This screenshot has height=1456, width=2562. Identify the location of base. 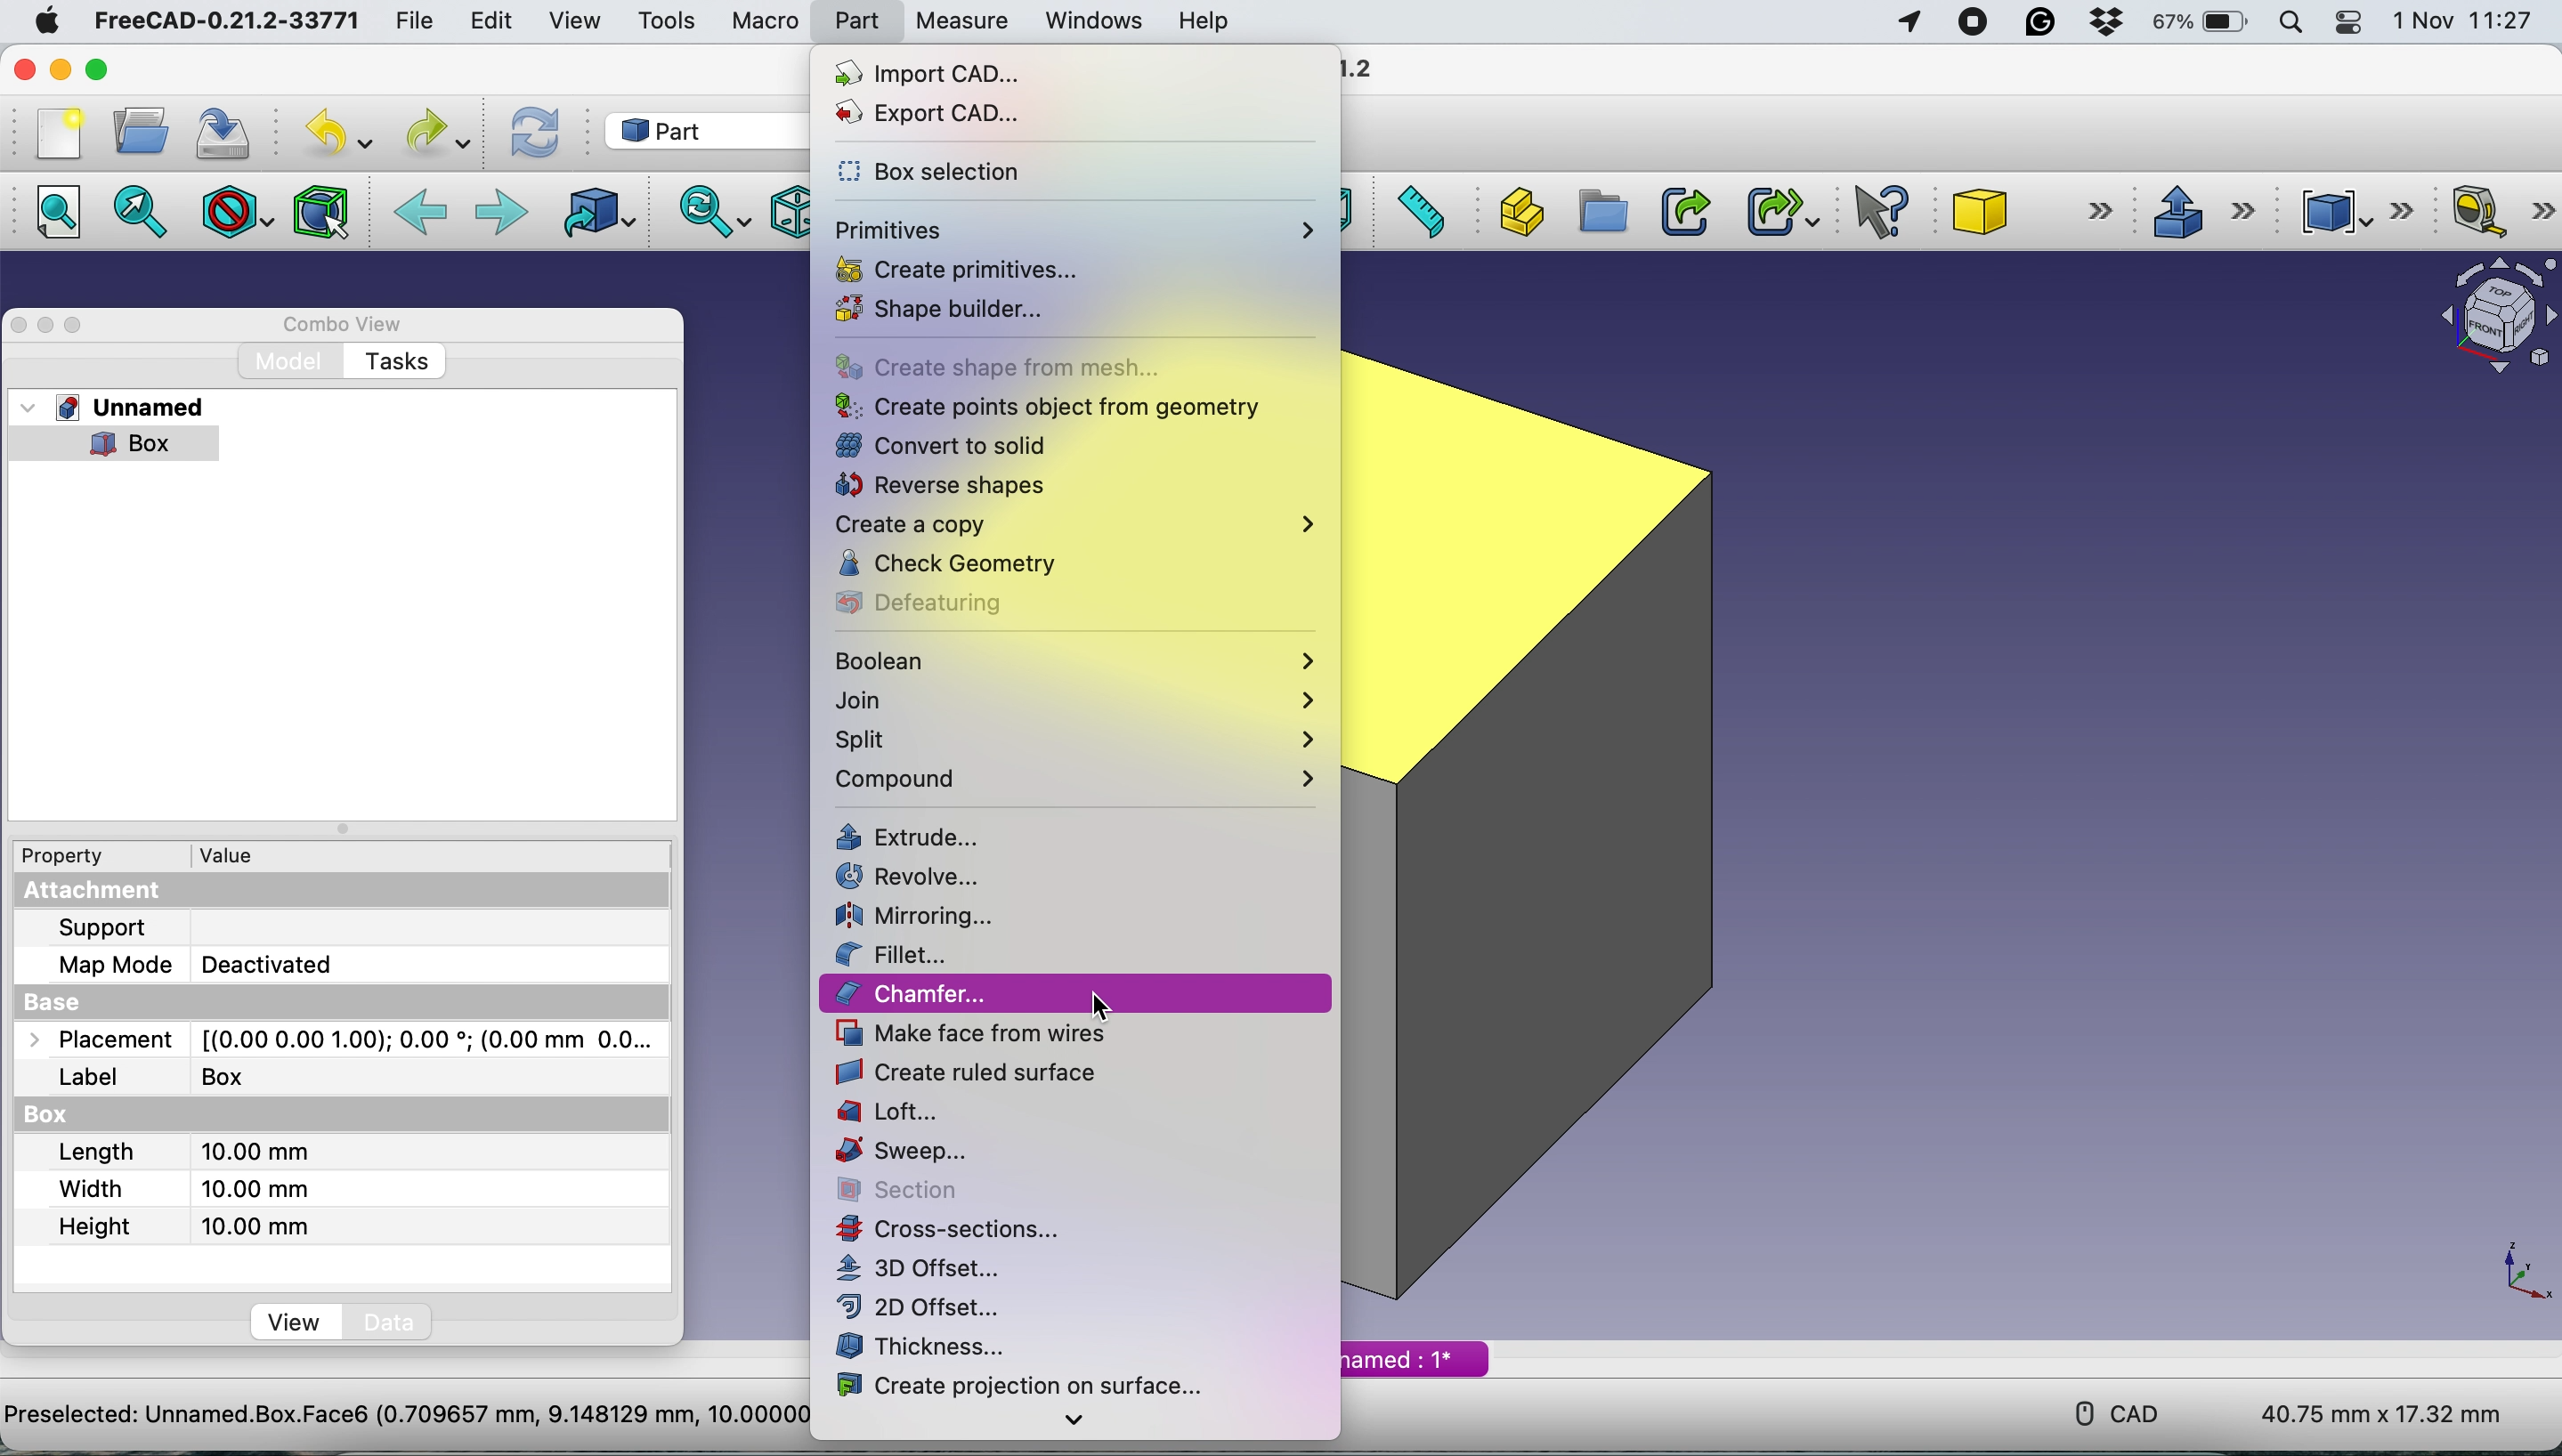
(83, 998).